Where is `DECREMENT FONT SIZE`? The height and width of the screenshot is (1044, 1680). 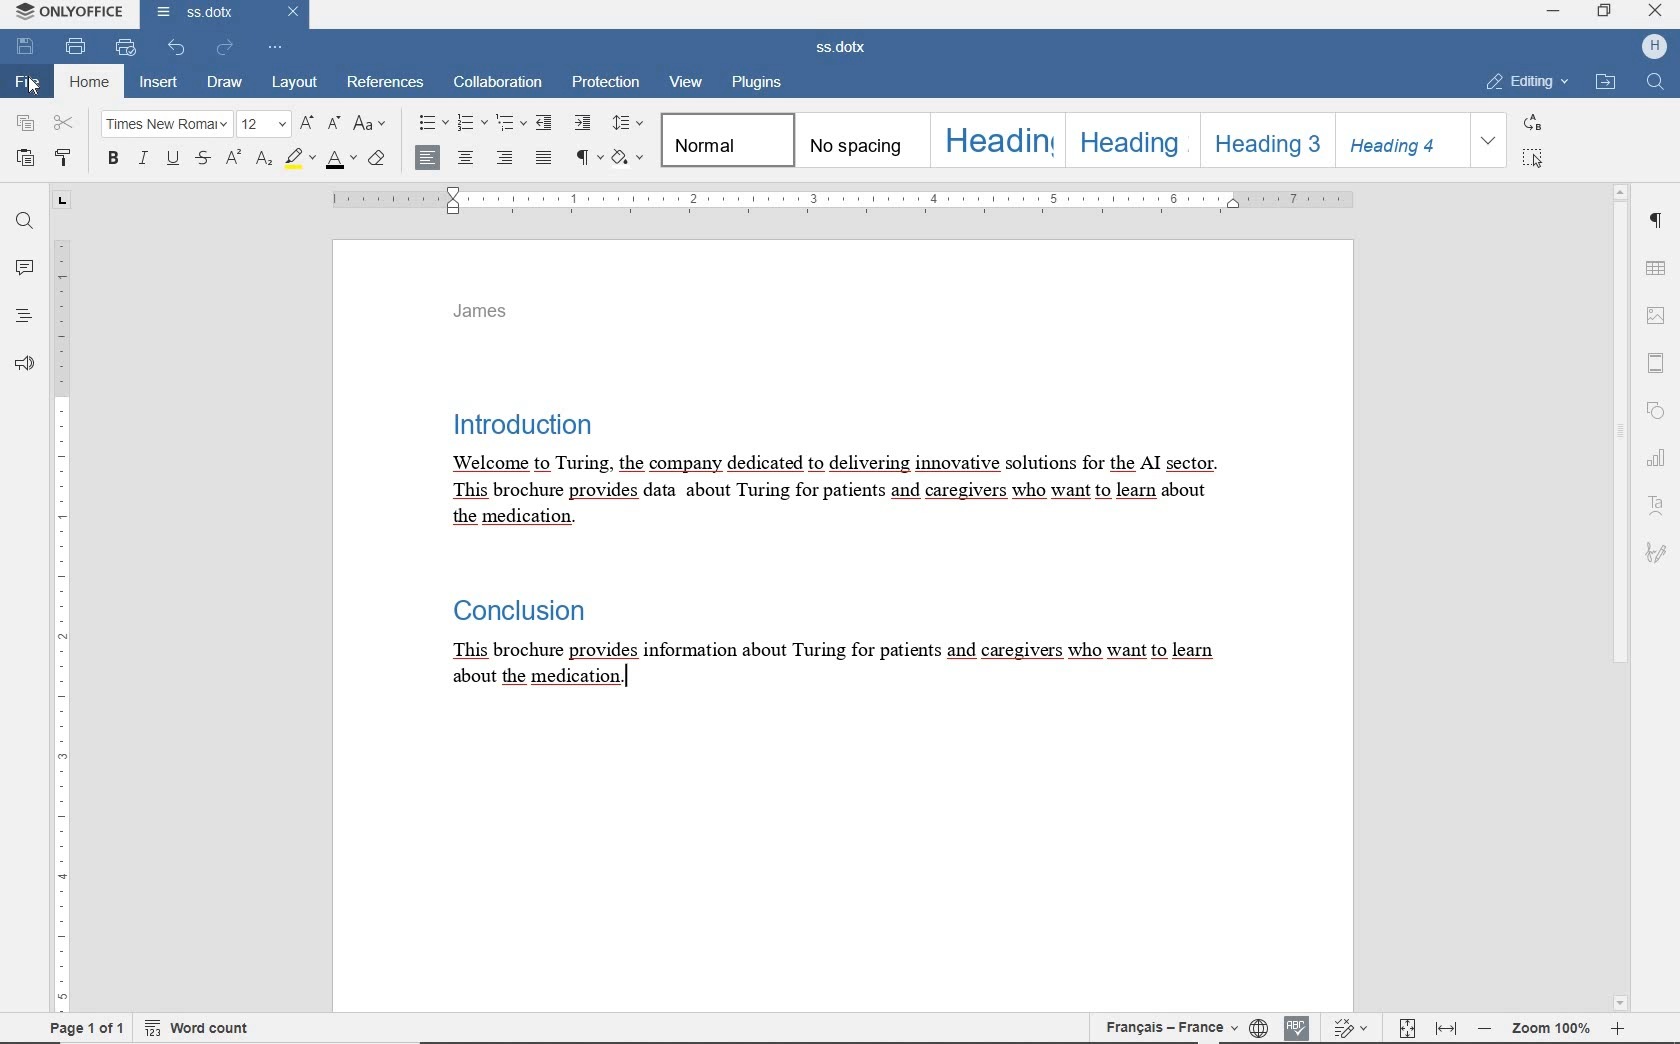
DECREMENT FONT SIZE is located at coordinates (333, 125).